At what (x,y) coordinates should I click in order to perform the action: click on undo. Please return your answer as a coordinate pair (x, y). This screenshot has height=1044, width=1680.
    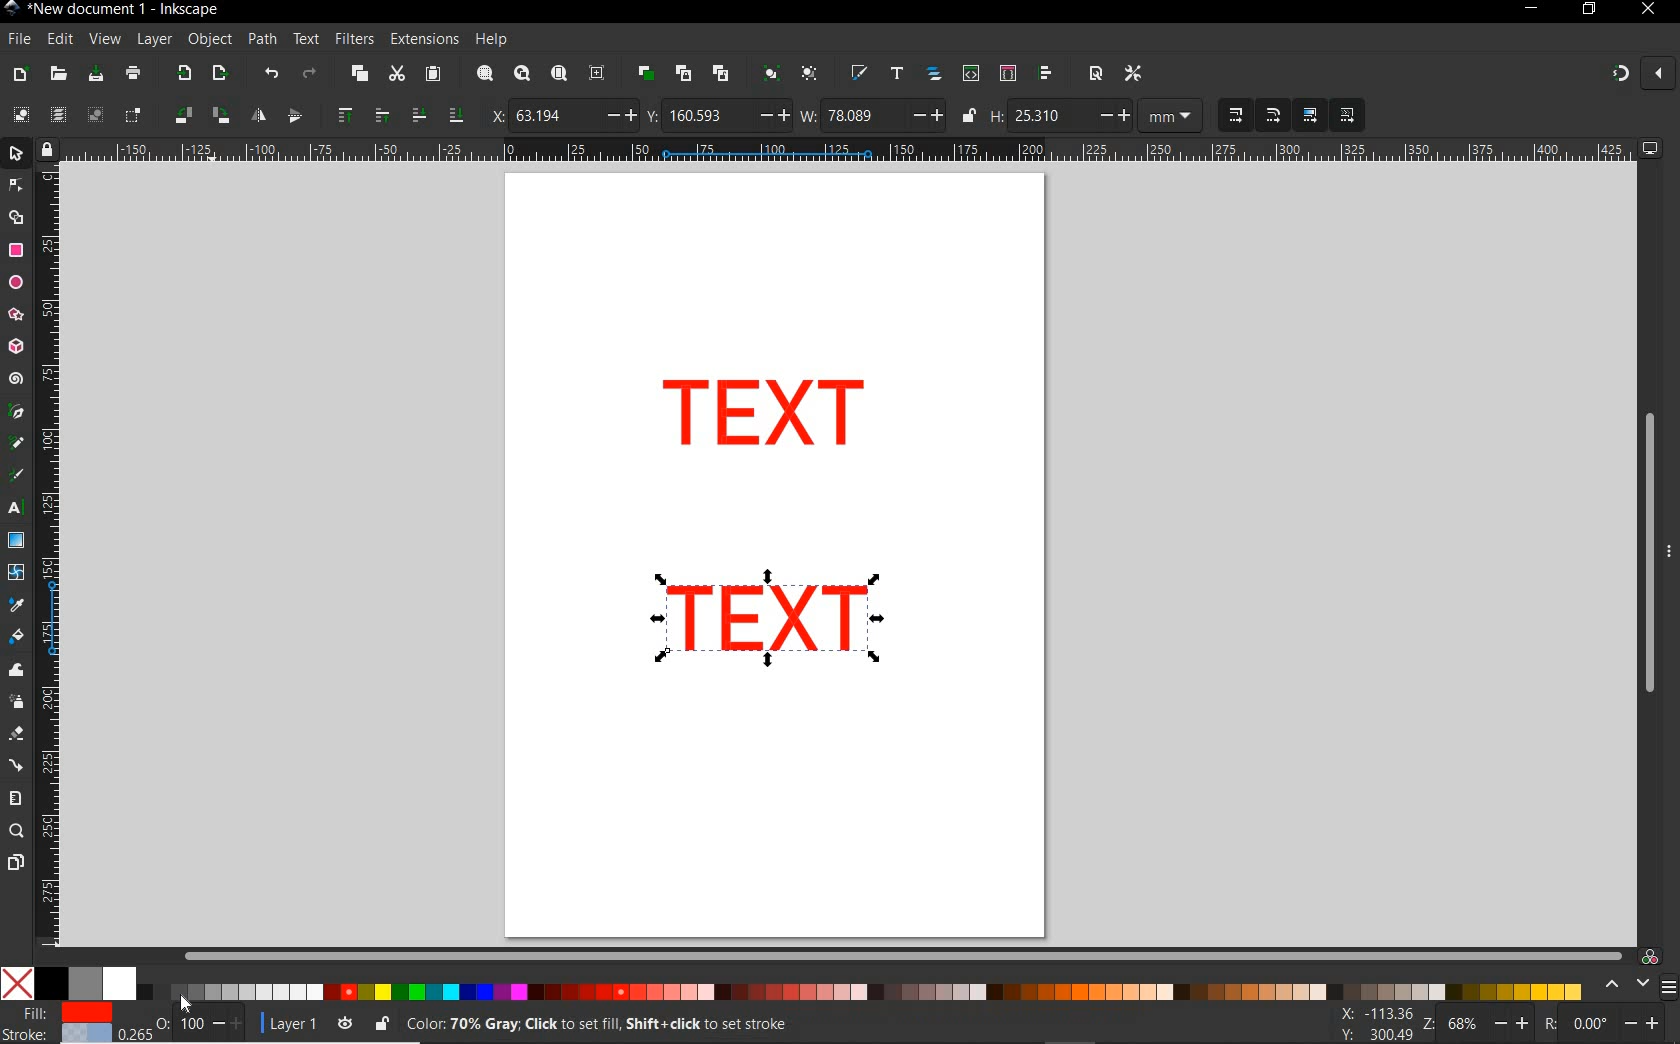
    Looking at the image, I should click on (270, 74).